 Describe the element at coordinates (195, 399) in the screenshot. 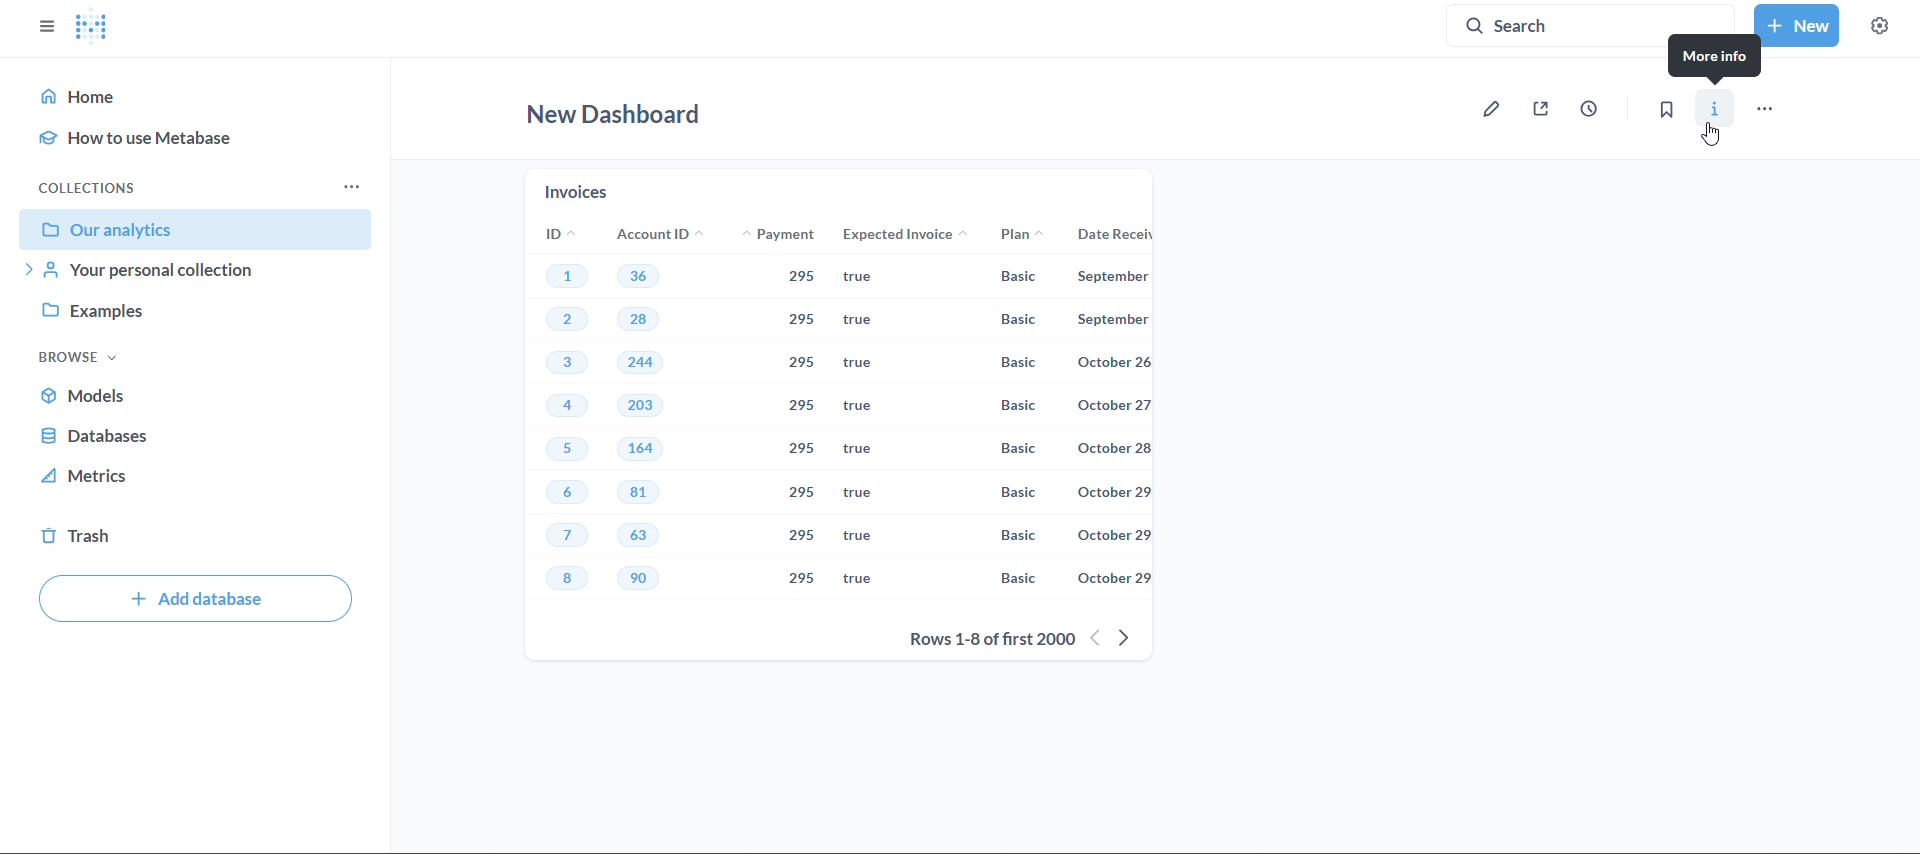

I see `models` at that location.